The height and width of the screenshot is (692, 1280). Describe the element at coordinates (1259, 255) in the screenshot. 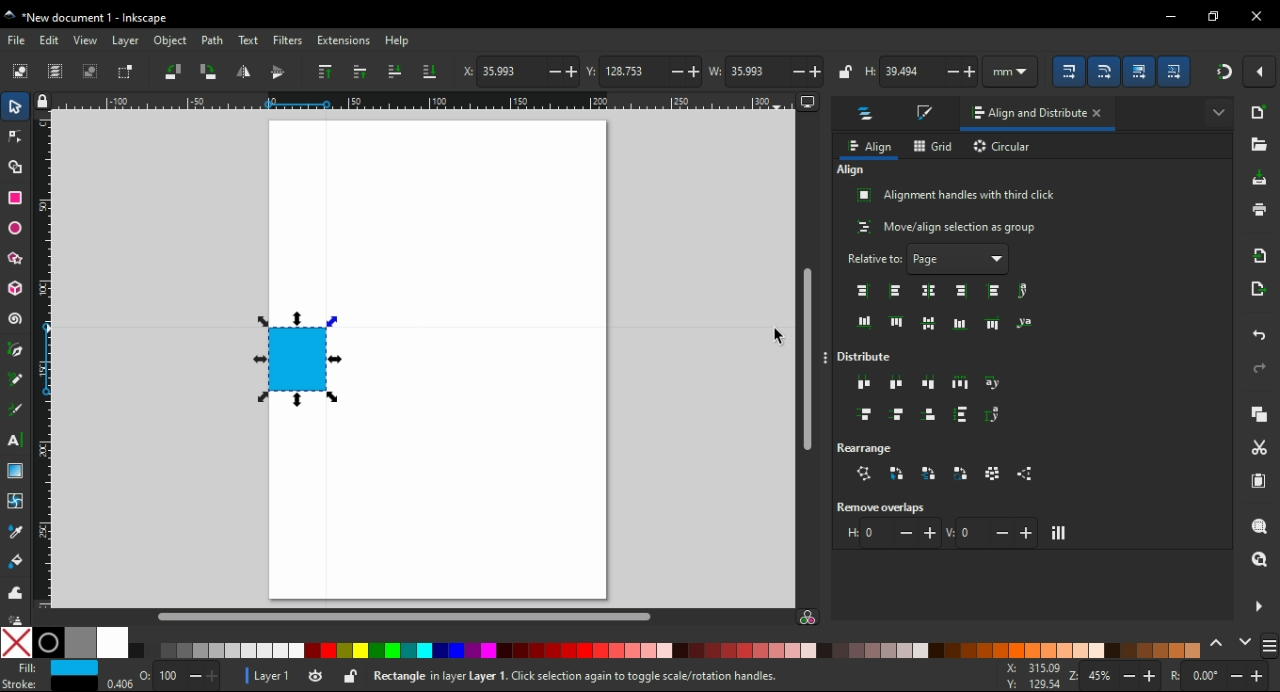

I see `import` at that location.